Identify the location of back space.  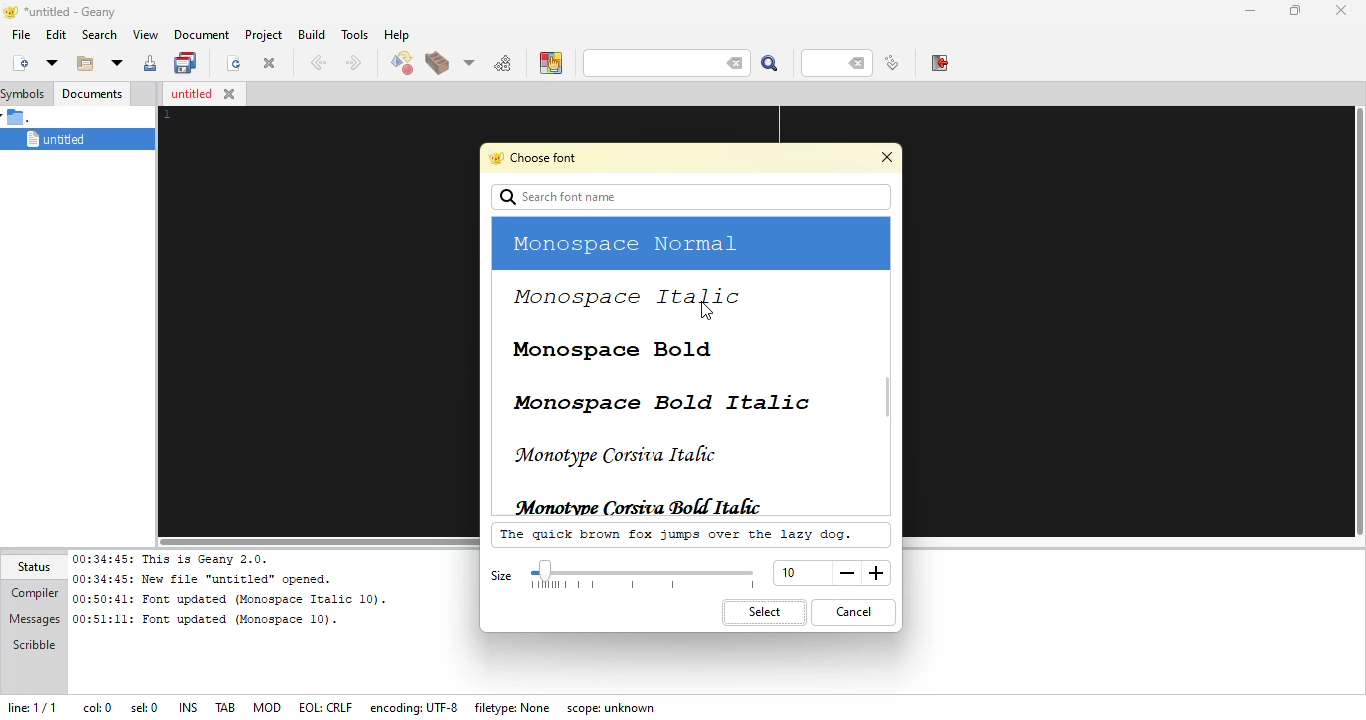
(730, 61).